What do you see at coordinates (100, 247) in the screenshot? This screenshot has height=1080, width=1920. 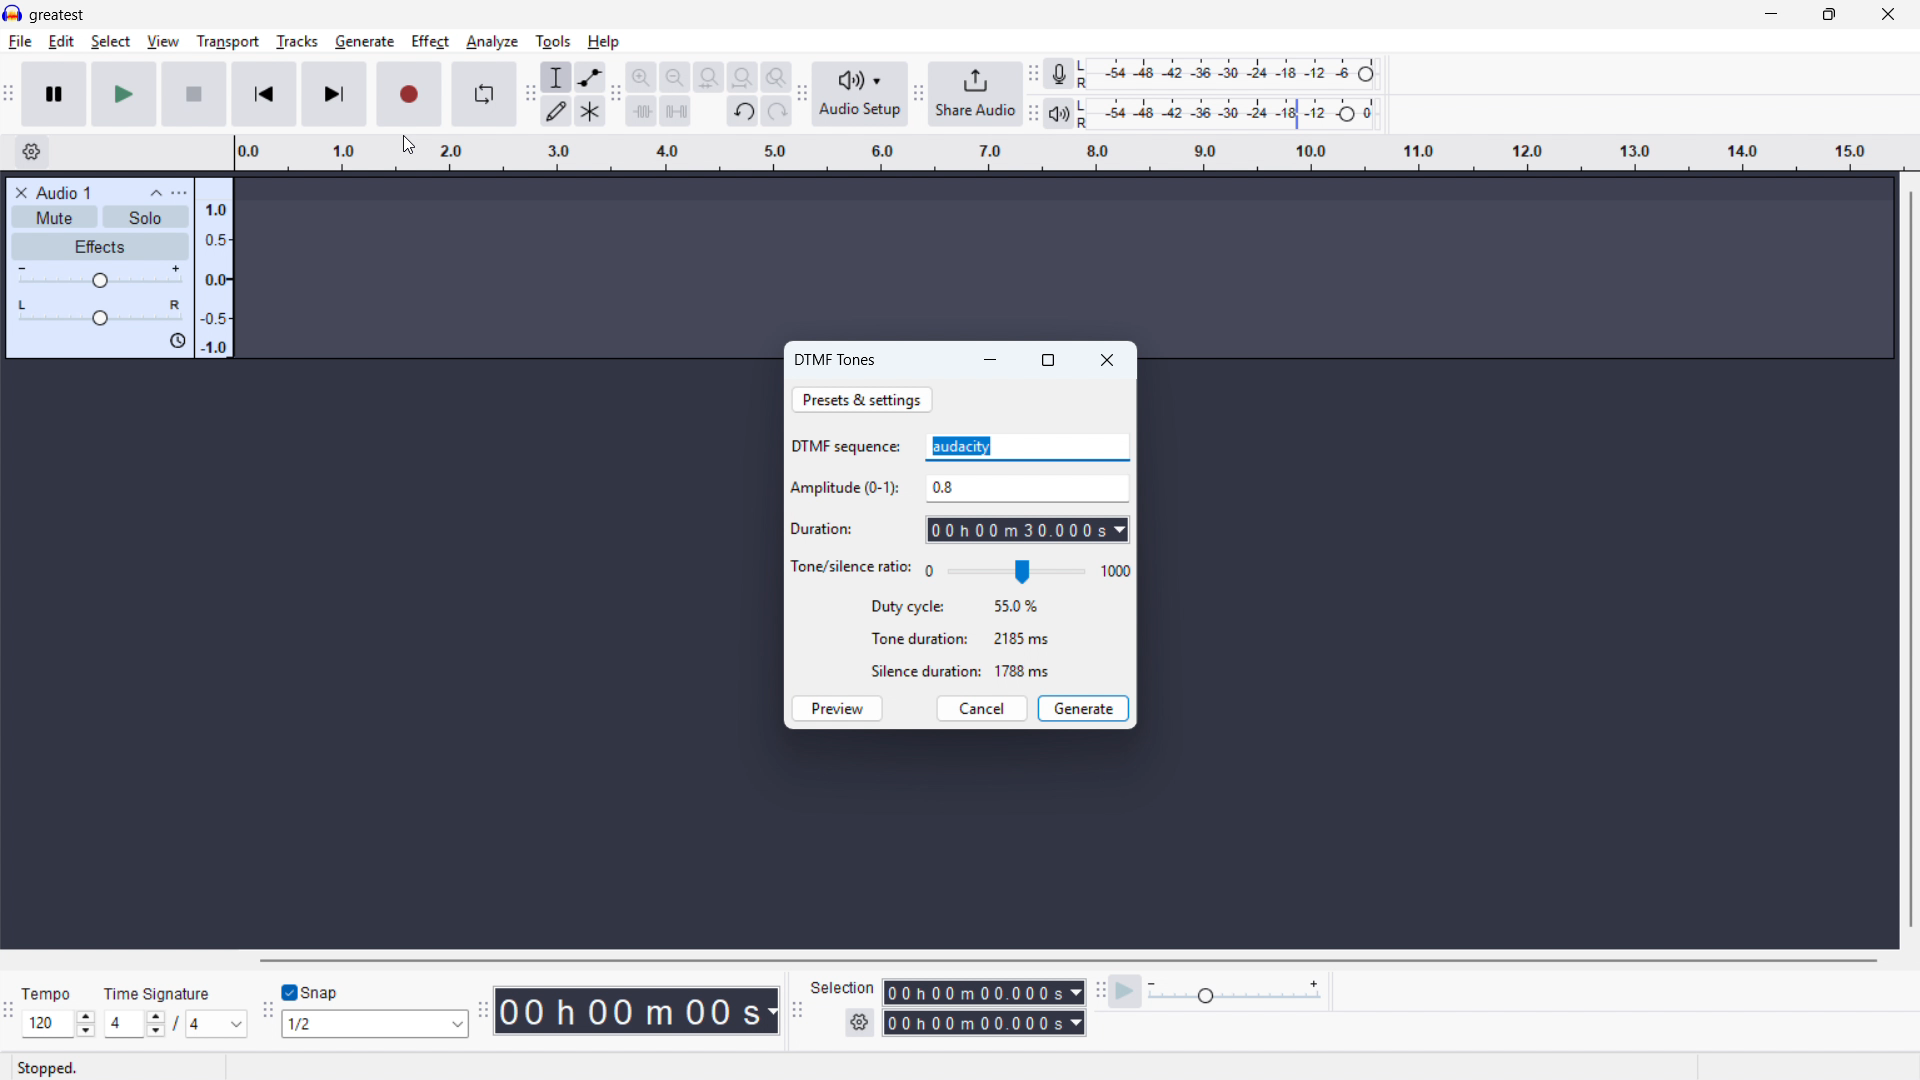 I see `Effects ` at bounding box center [100, 247].